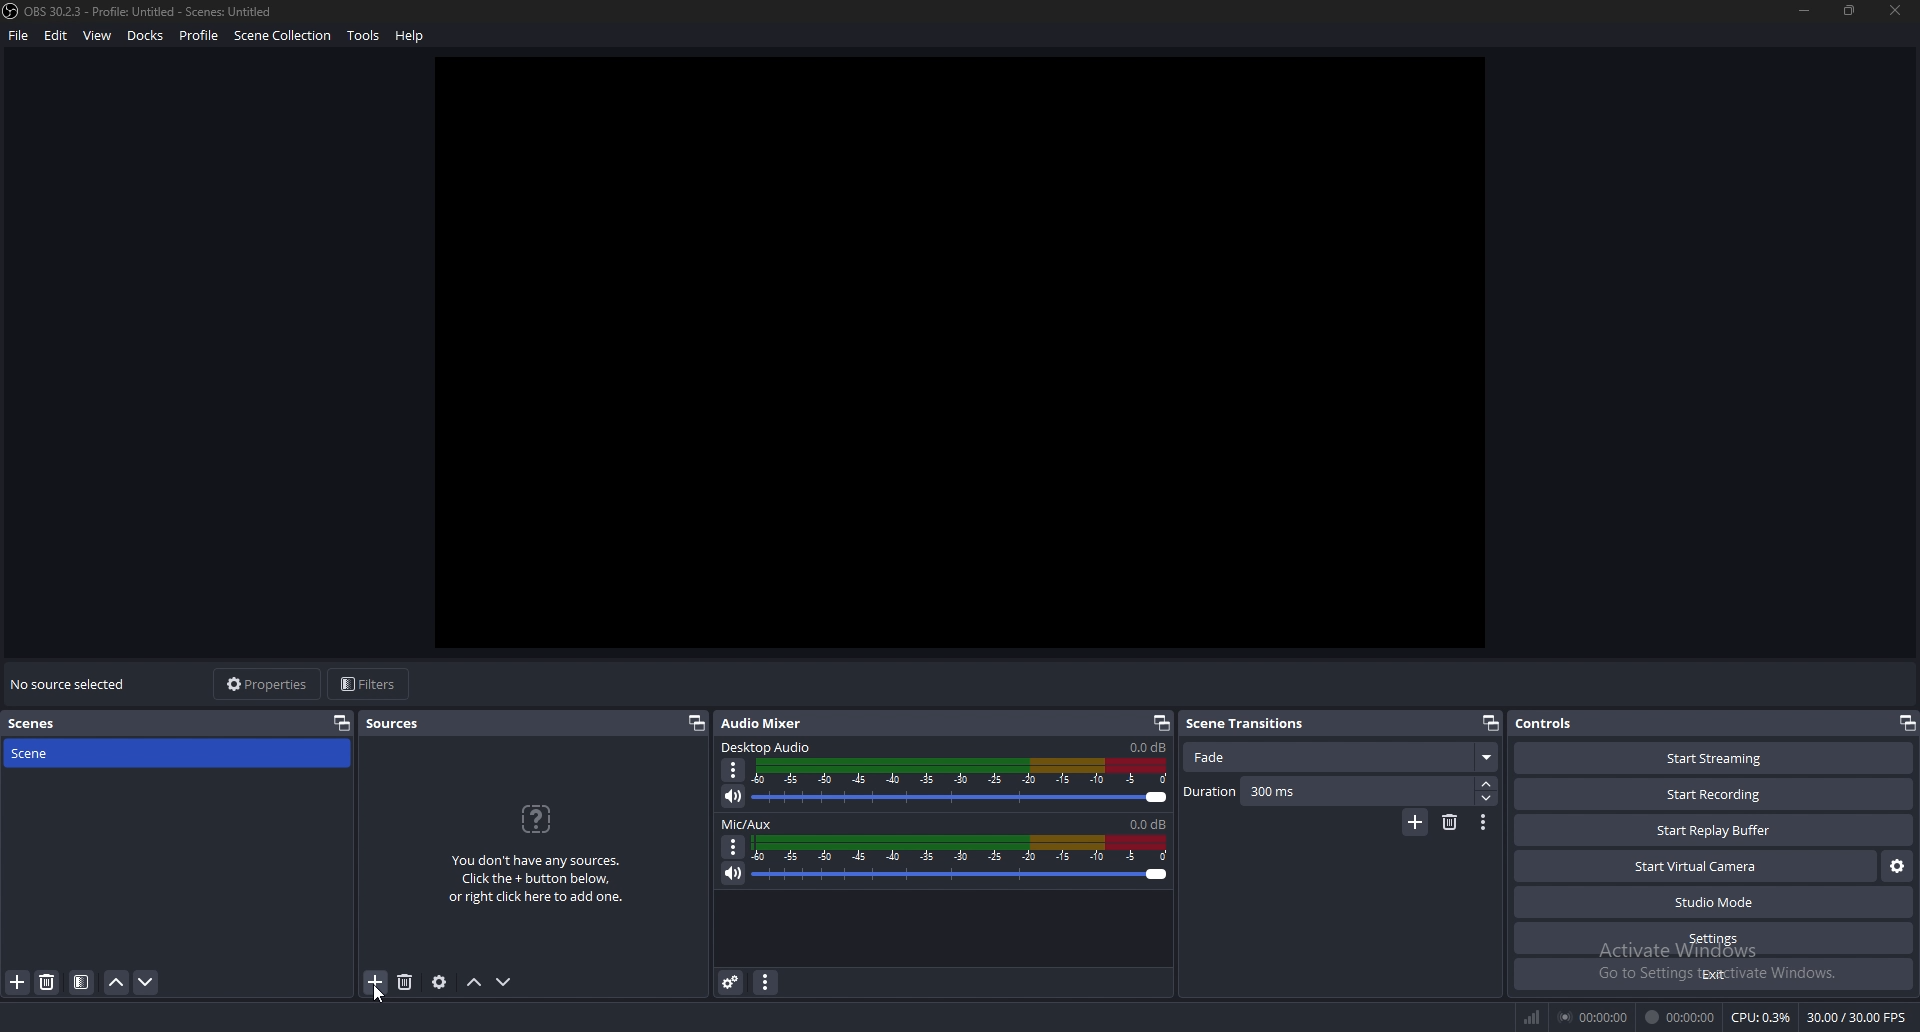 The width and height of the screenshot is (1920, 1032). I want to click on resize, so click(1848, 10).